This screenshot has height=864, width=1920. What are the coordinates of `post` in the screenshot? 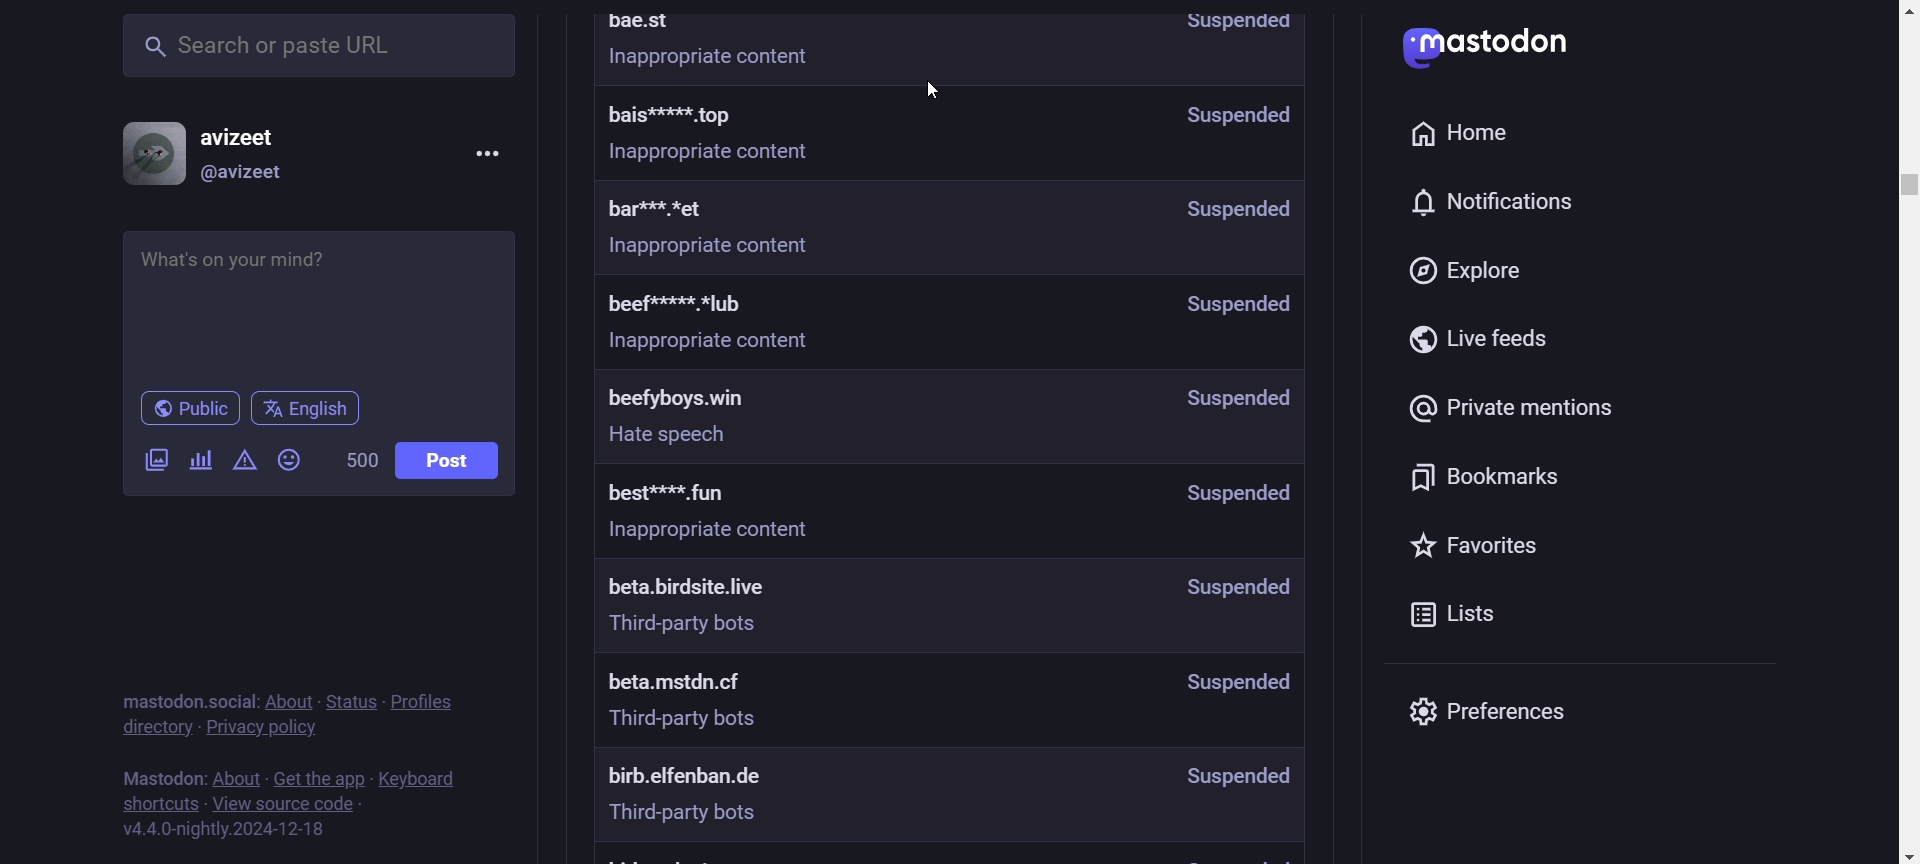 It's located at (446, 461).